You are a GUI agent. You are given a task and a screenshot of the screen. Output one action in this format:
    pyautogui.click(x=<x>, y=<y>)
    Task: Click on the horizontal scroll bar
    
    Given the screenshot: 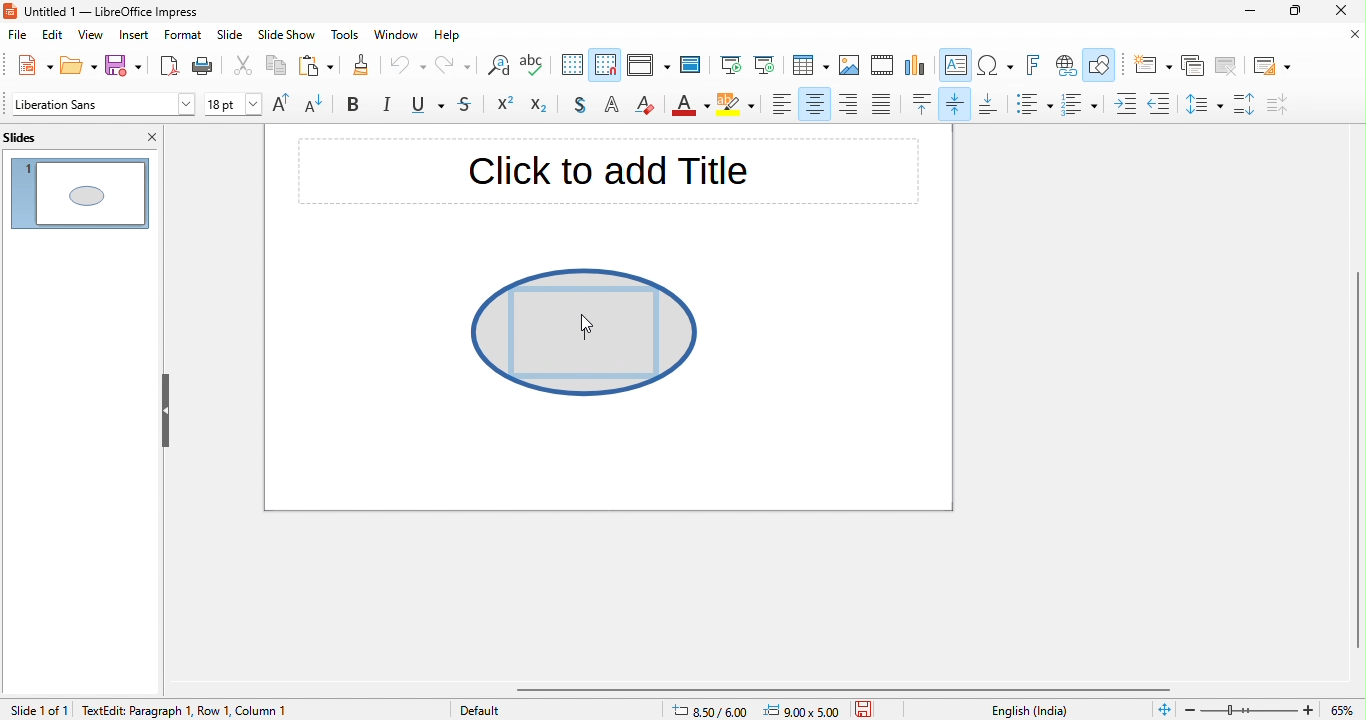 What is the action you would take?
    pyautogui.click(x=851, y=689)
    